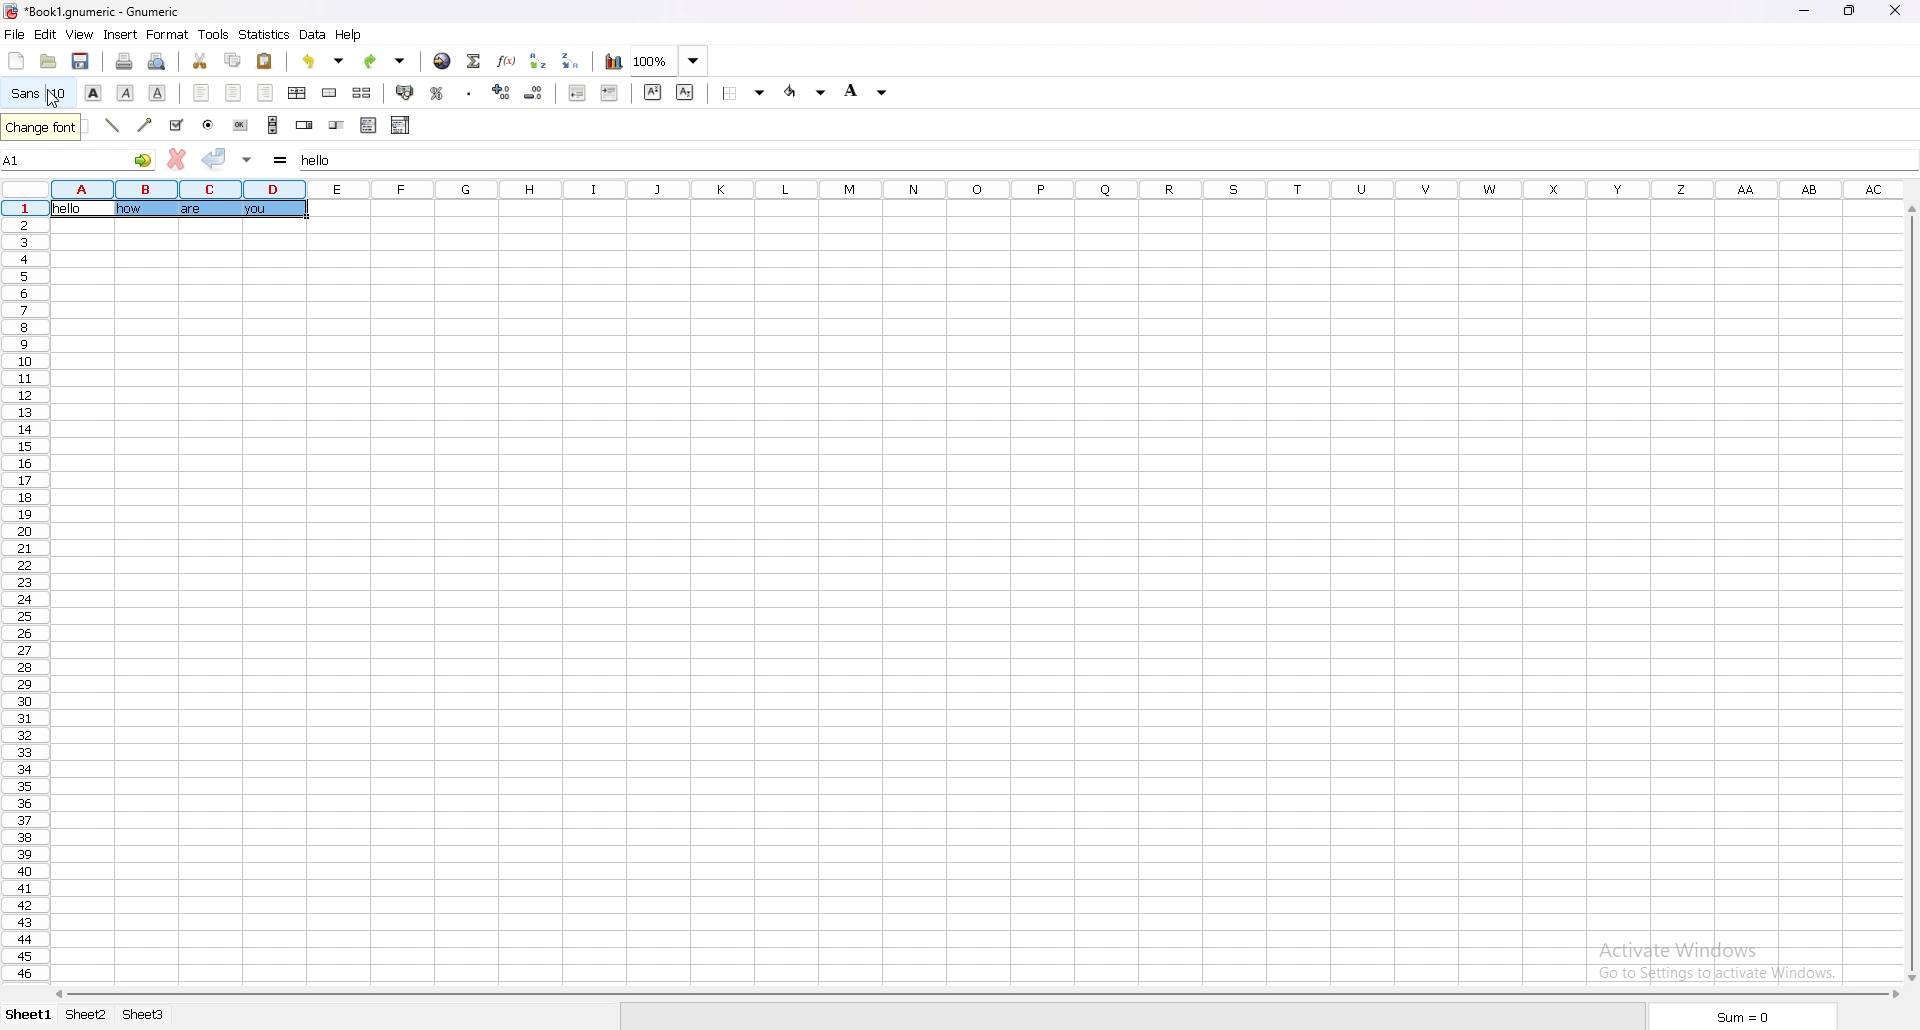  I want to click on copy, so click(232, 60).